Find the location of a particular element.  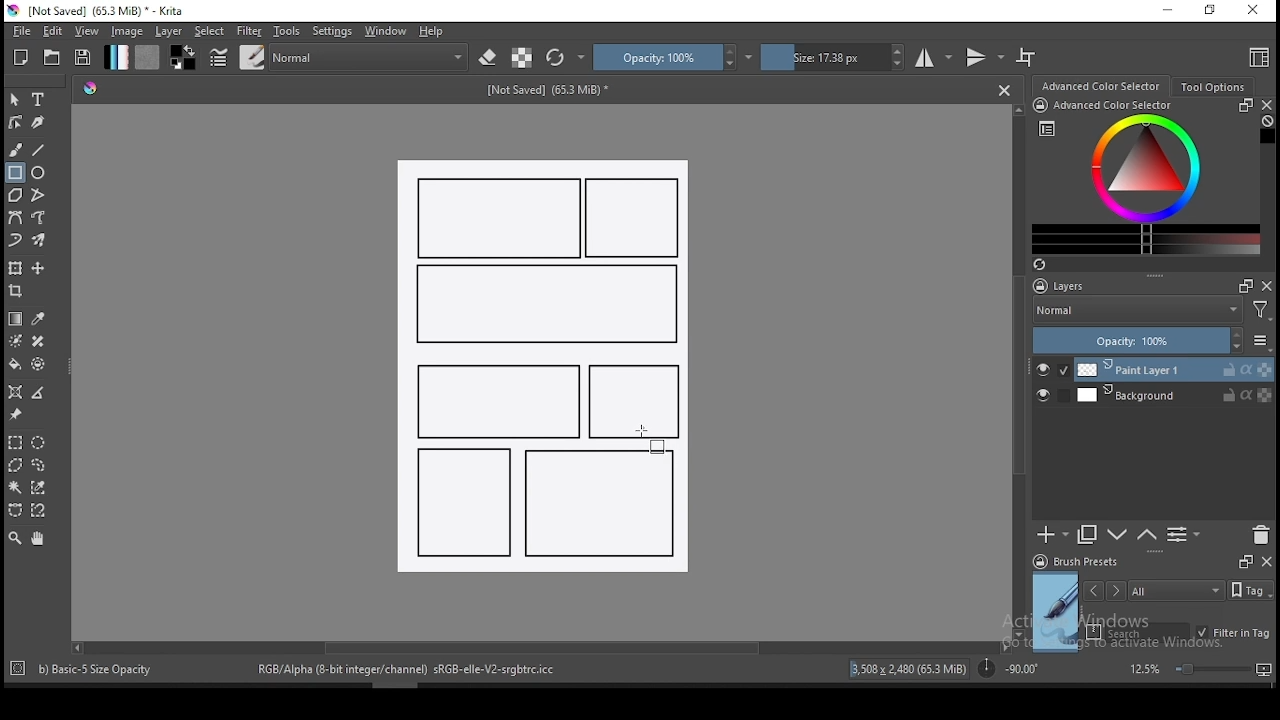

select shapes tool is located at coordinates (15, 99).